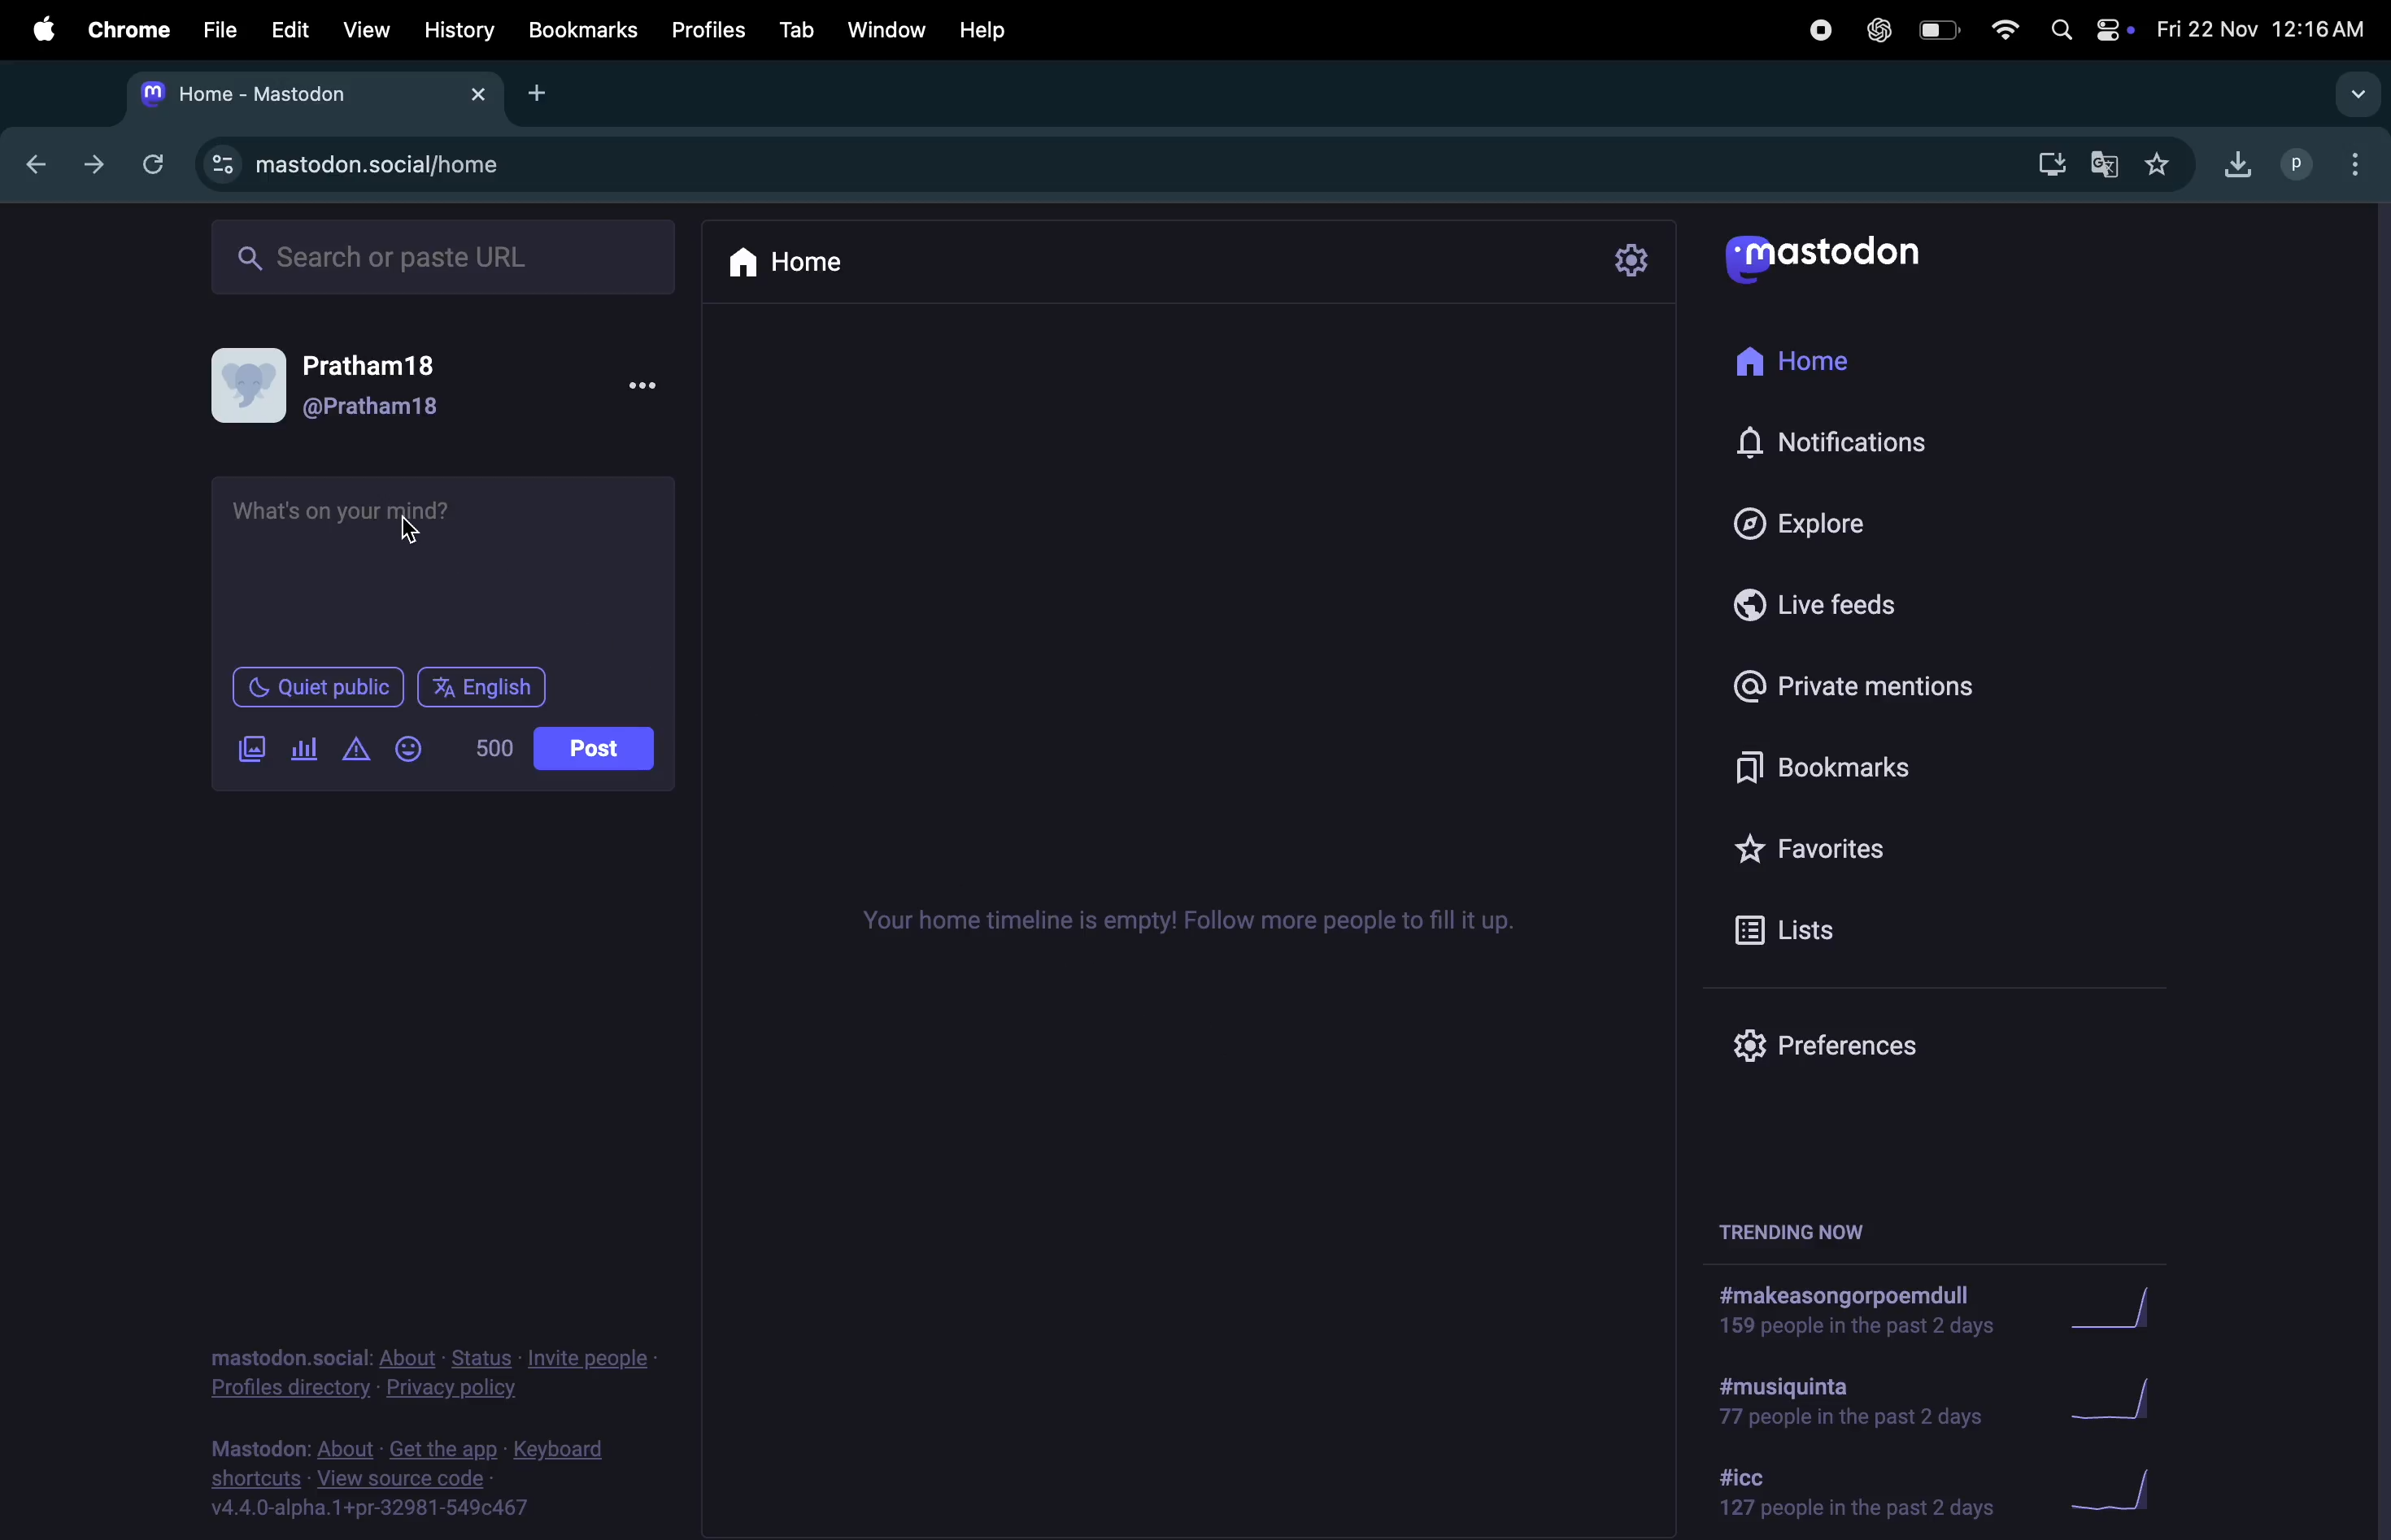 The height and width of the screenshot is (1540, 2391). What do you see at coordinates (1855, 686) in the screenshot?
I see `private mentions` at bounding box center [1855, 686].